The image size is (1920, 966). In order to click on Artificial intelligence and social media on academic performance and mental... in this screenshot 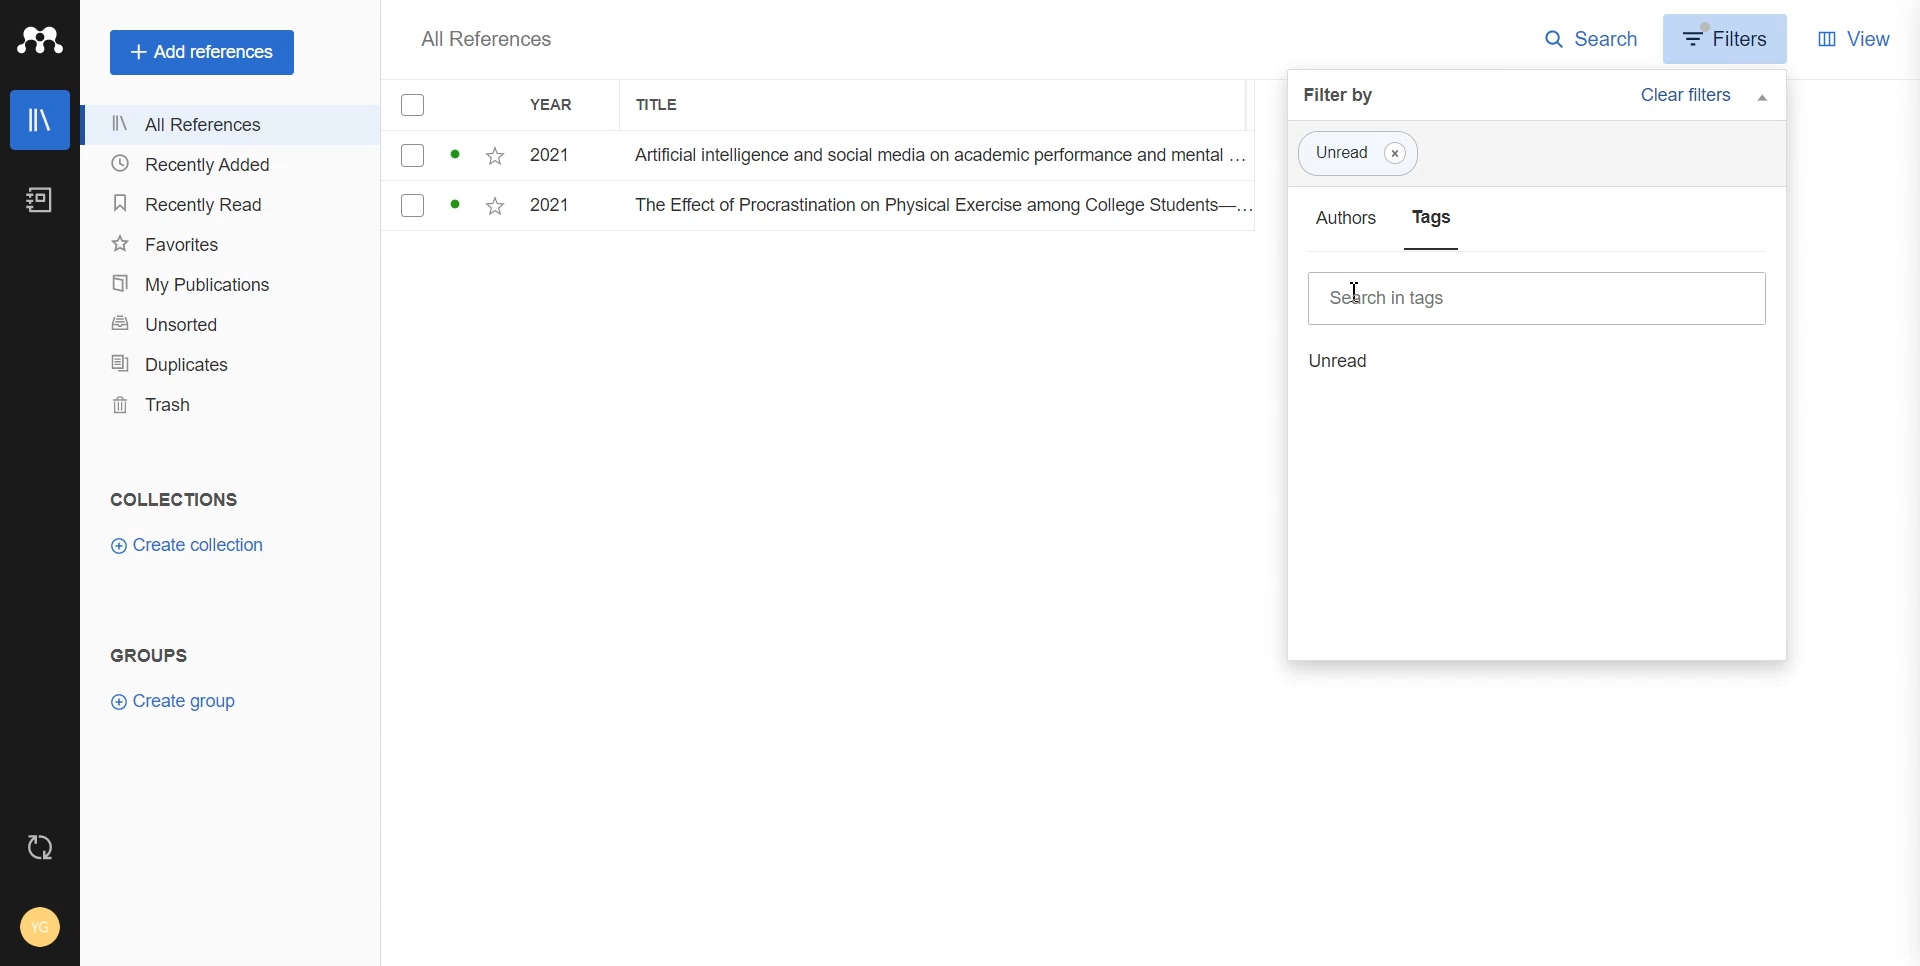, I will do `click(940, 210)`.